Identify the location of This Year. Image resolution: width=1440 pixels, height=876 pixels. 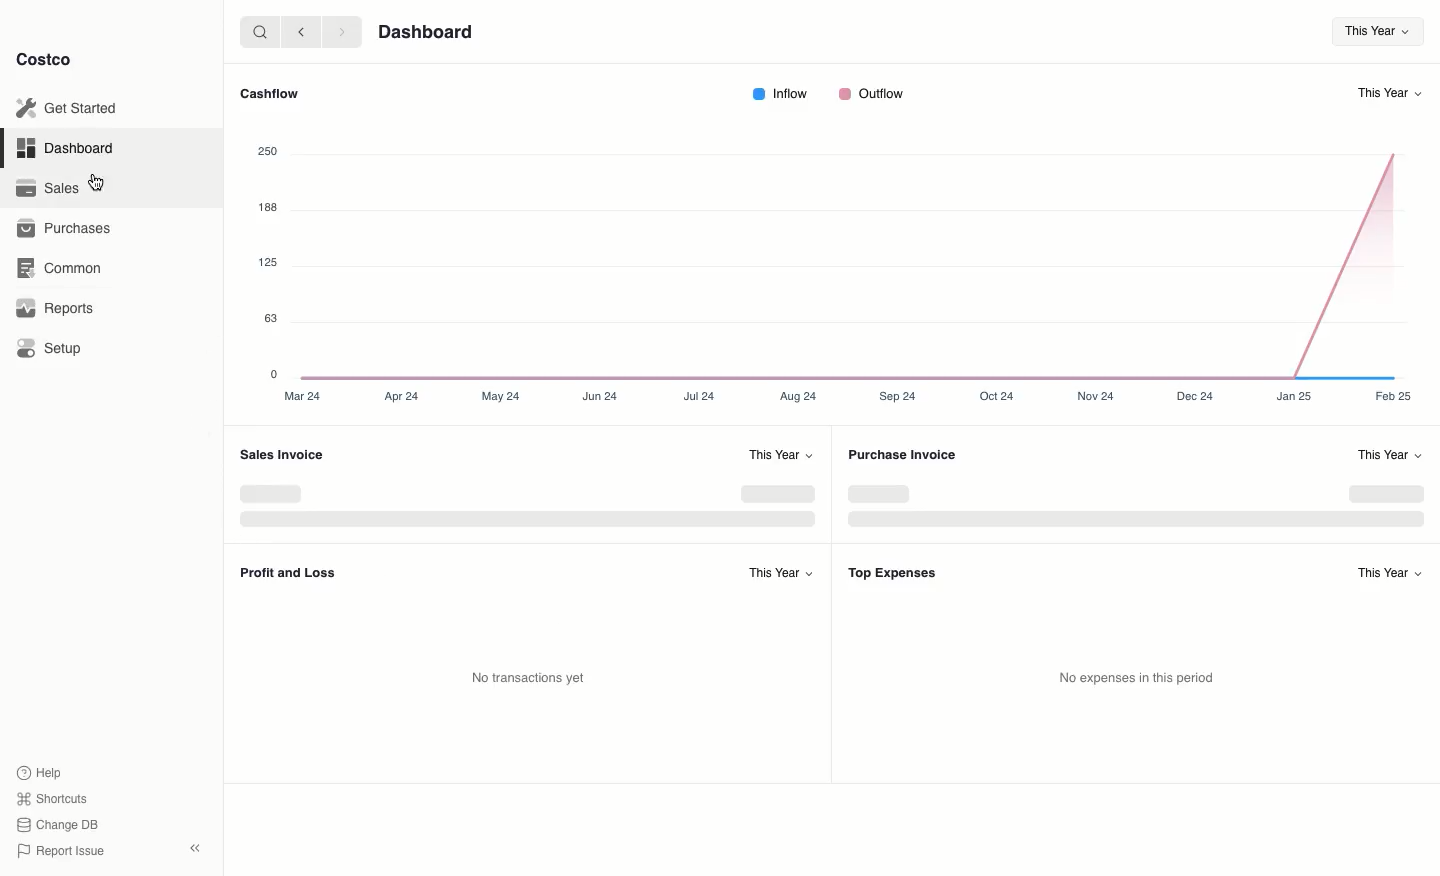
(1392, 94).